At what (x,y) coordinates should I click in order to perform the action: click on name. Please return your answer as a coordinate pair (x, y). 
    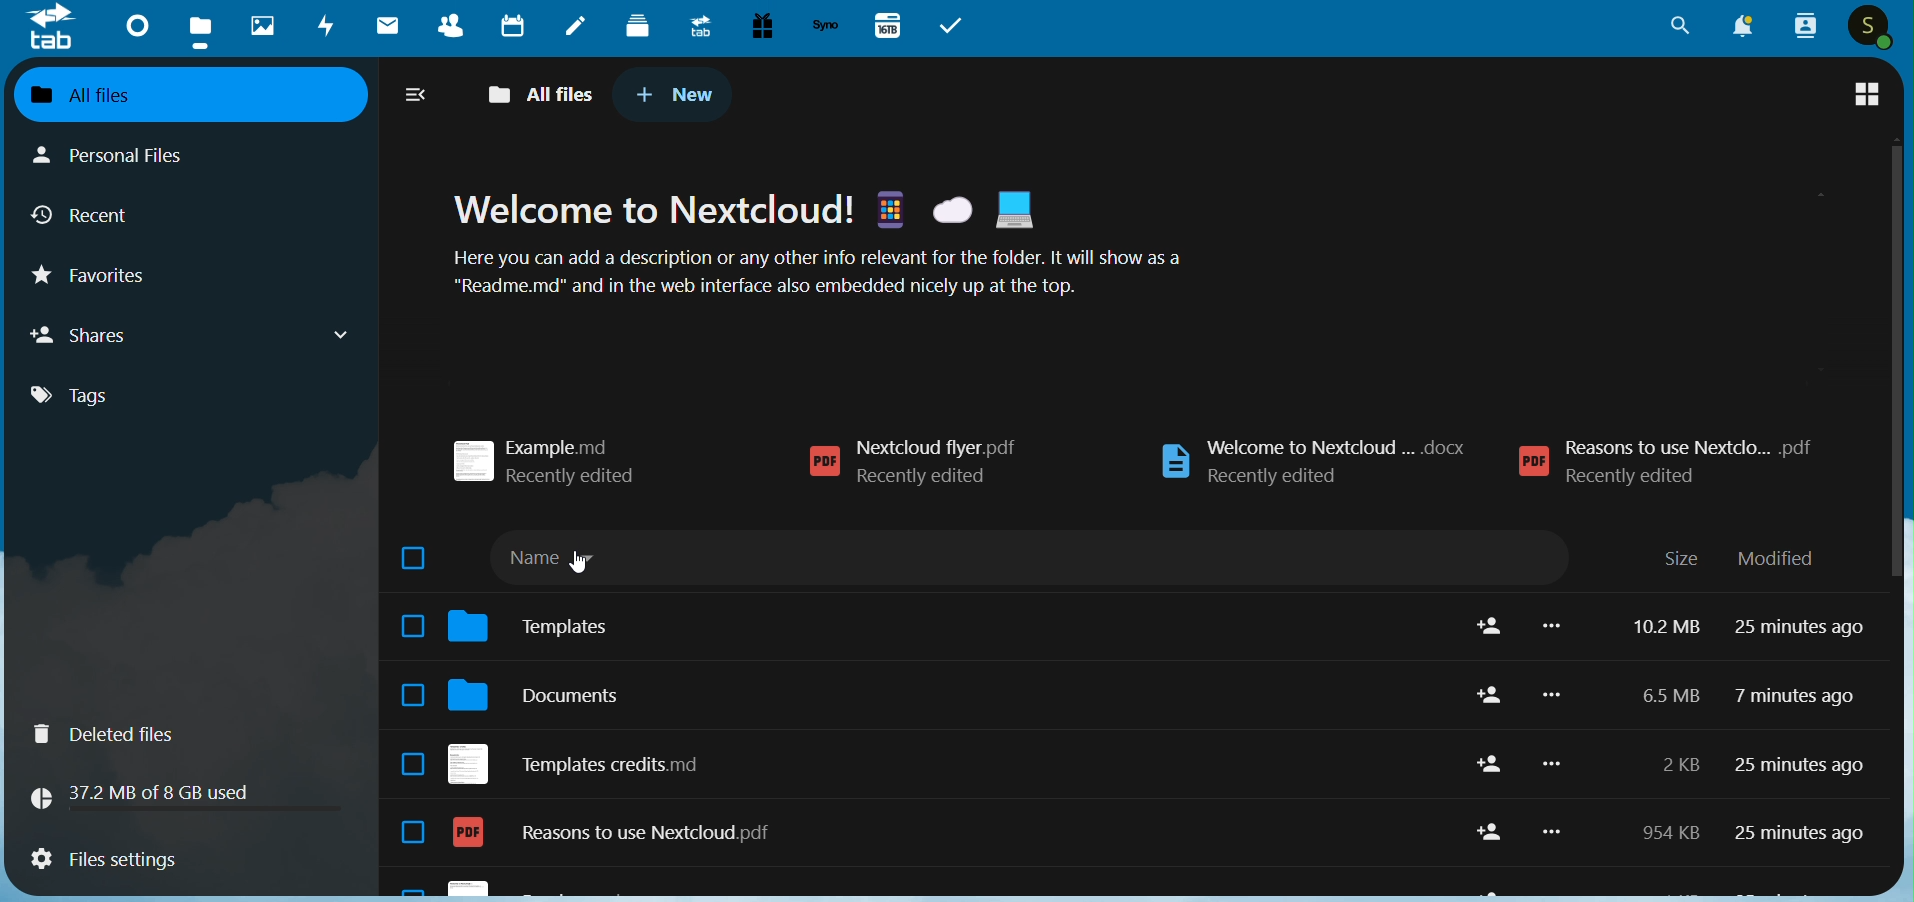
    Looking at the image, I should click on (571, 564).